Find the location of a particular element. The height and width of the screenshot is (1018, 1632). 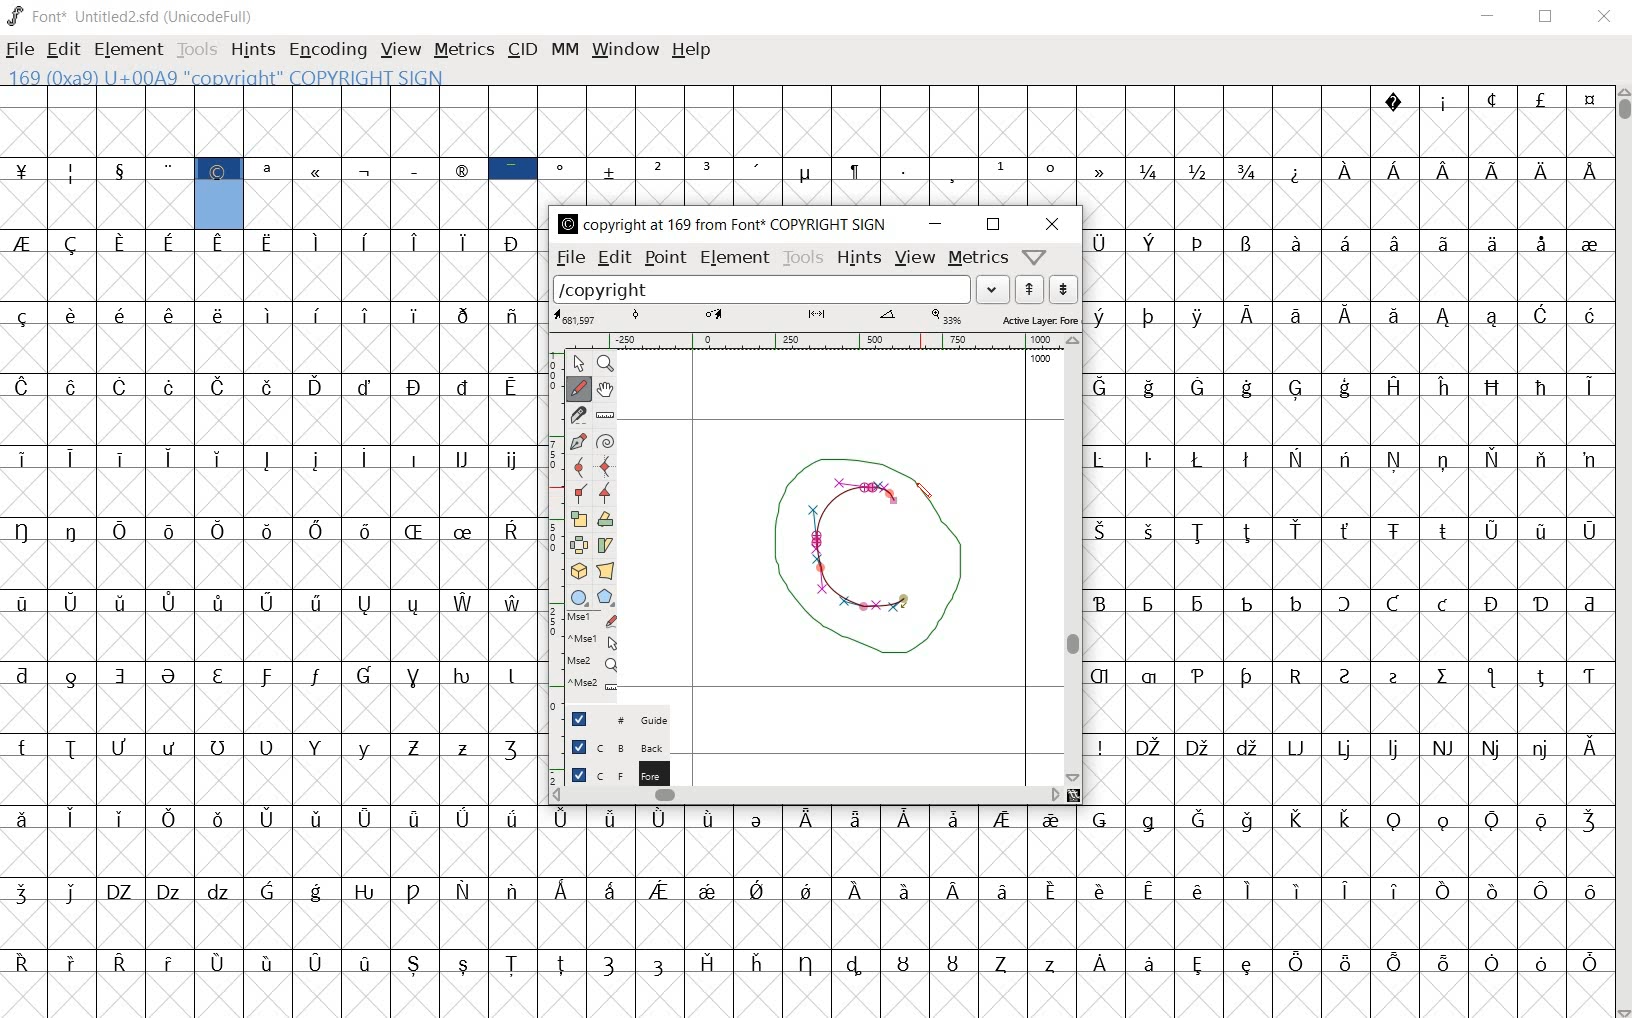

pencil tool/CURSOR LOCATION is located at coordinates (925, 498).